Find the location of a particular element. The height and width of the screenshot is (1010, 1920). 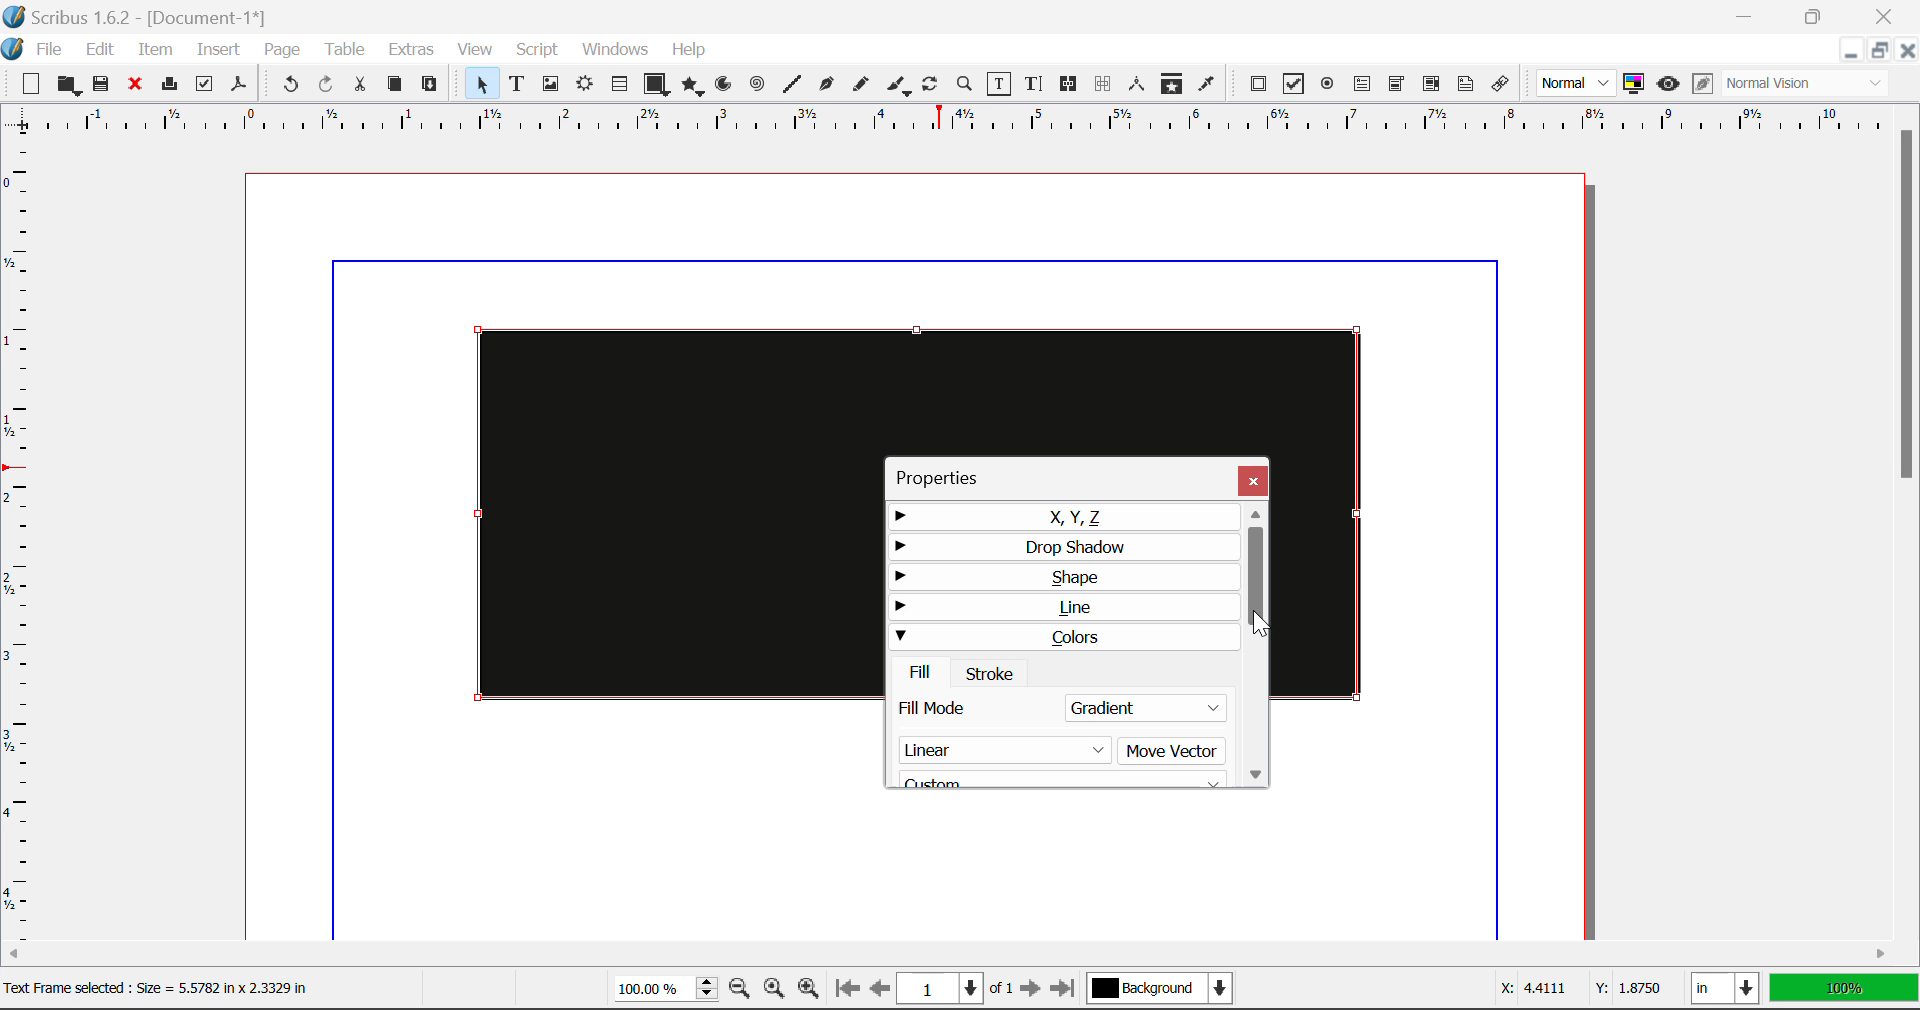

First Page is located at coordinates (845, 990).